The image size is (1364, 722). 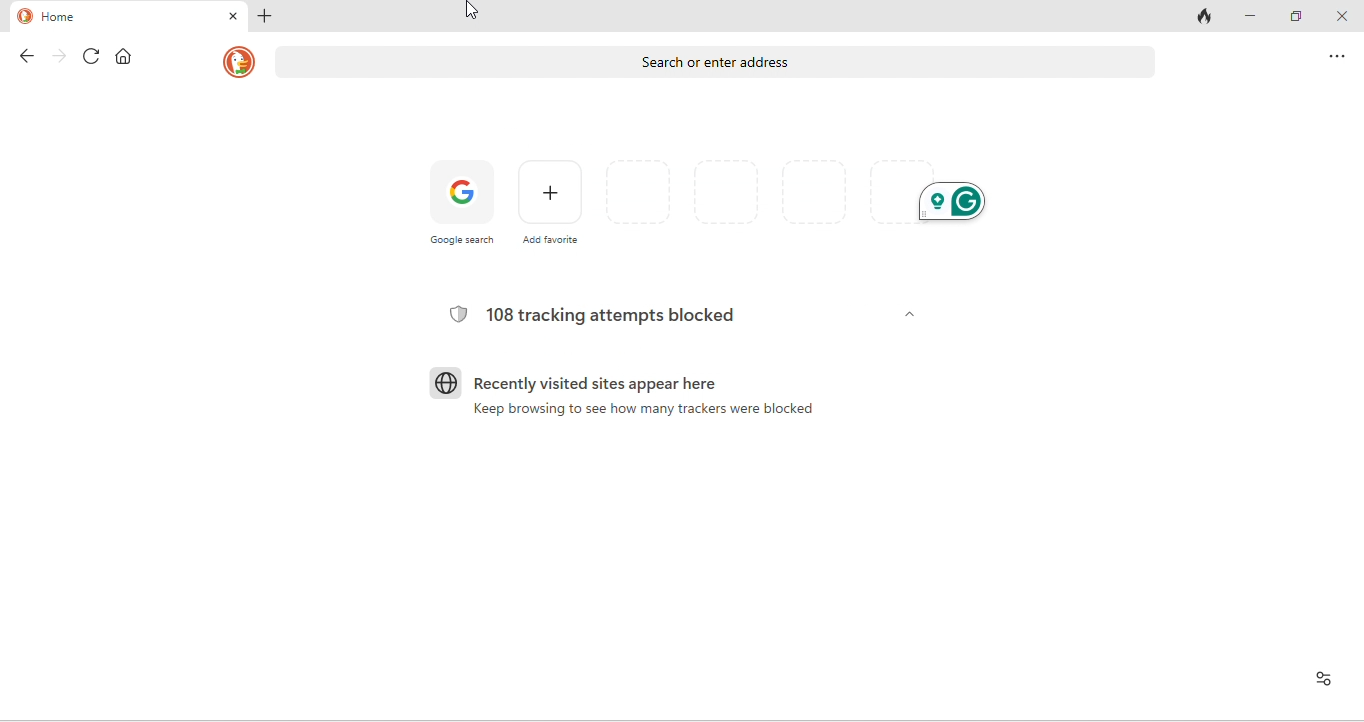 What do you see at coordinates (122, 56) in the screenshot?
I see `home` at bounding box center [122, 56].